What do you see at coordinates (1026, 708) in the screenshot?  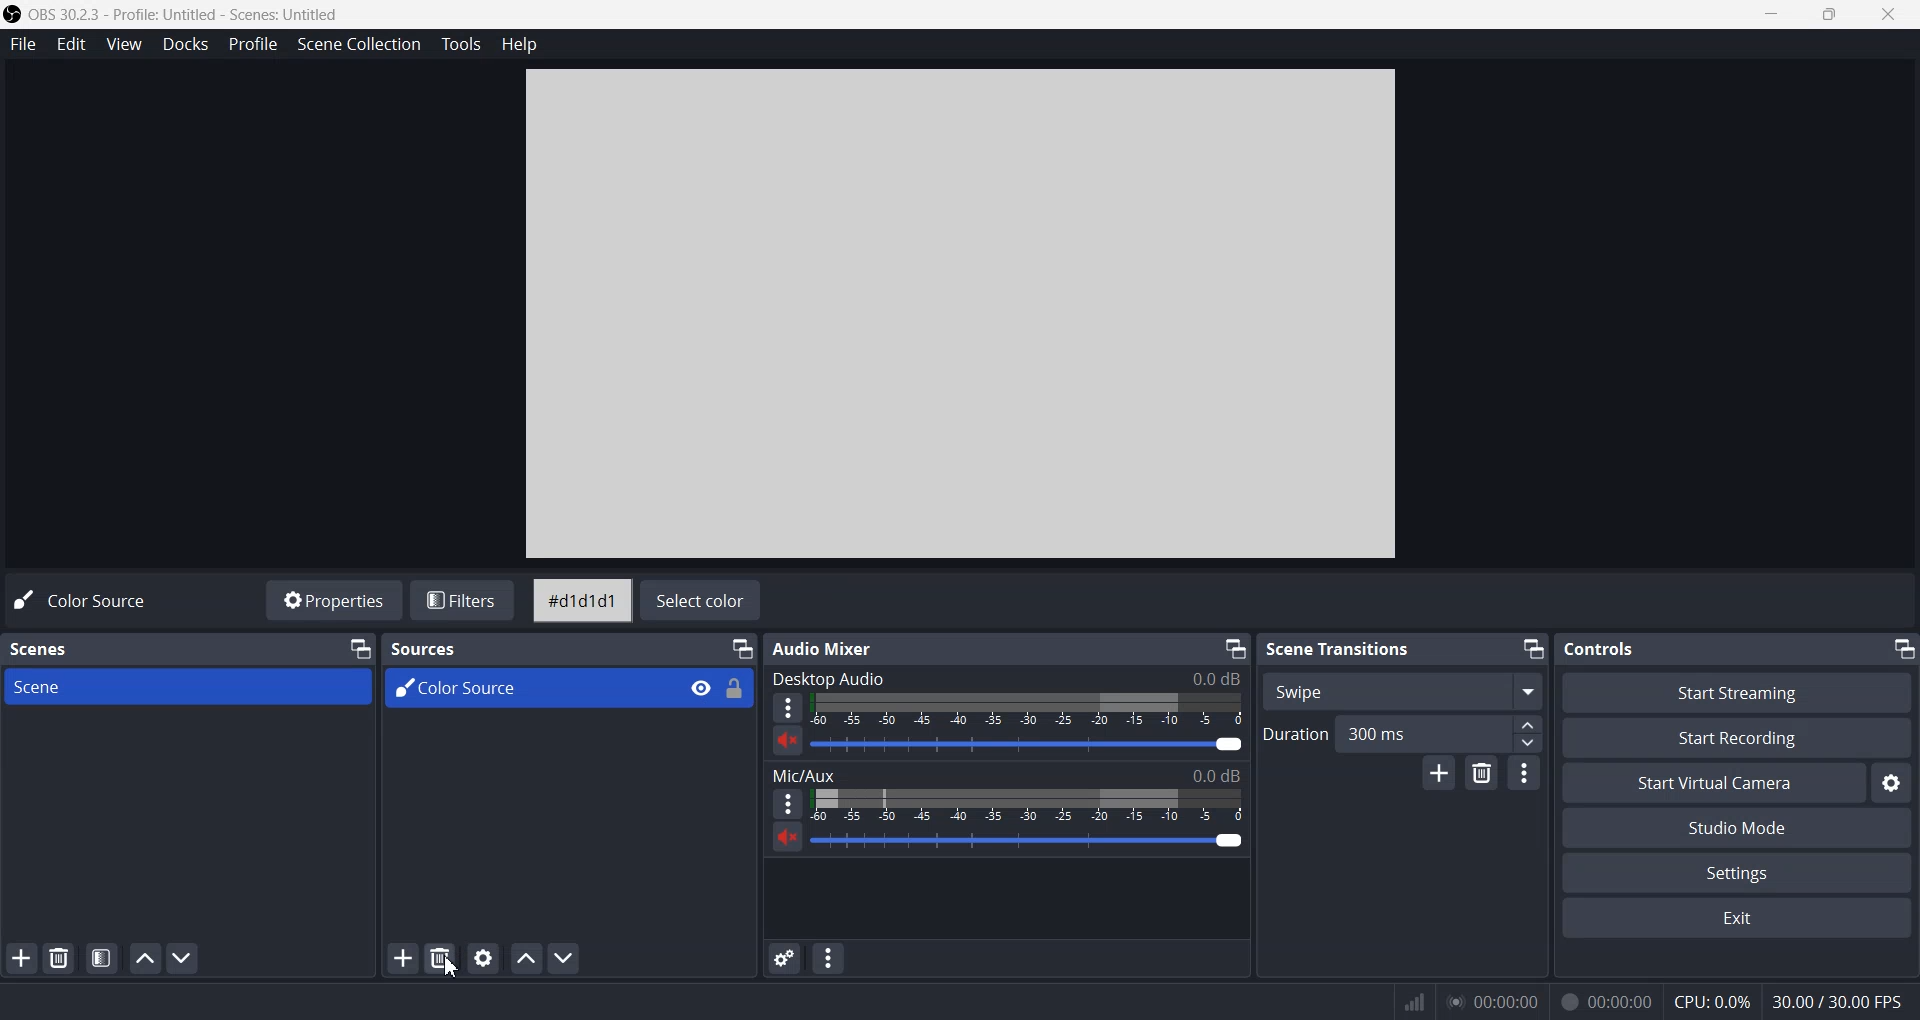 I see `Volume Indicator` at bounding box center [1026, 708].